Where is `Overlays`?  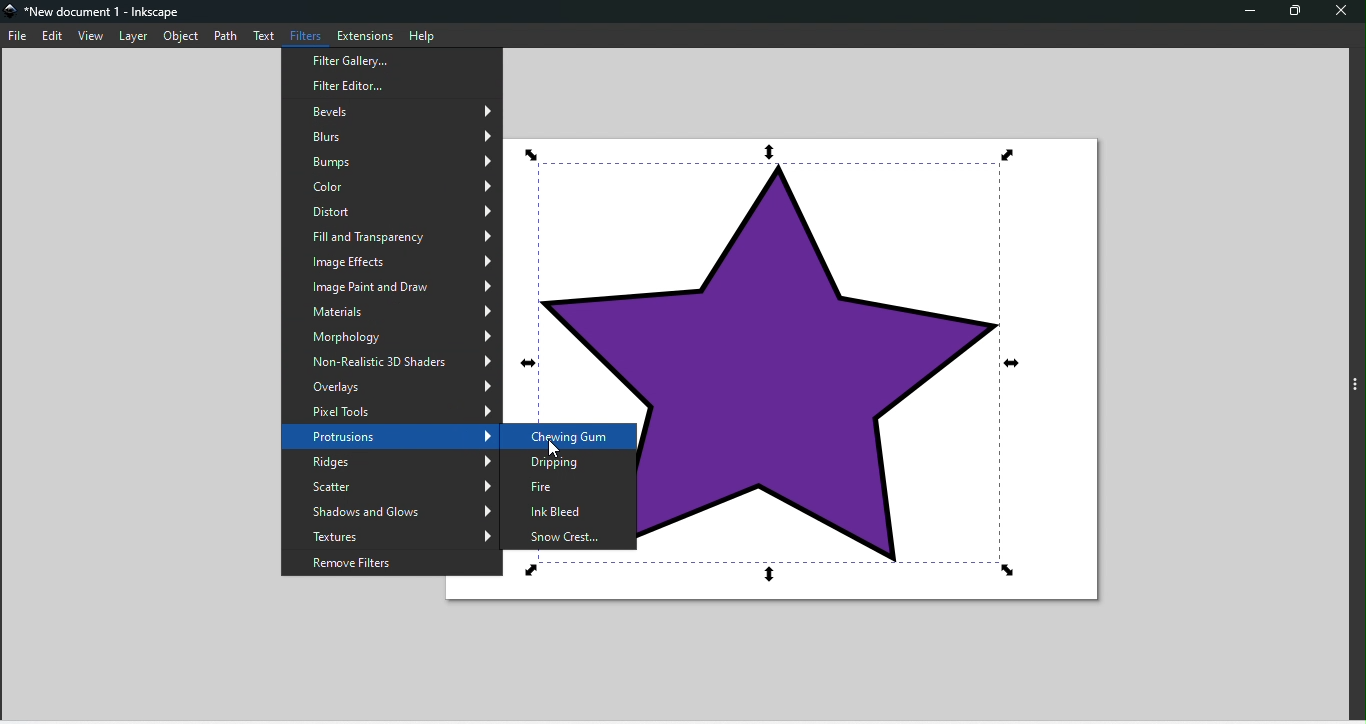
Overlays is located at coordinates (392, 385).